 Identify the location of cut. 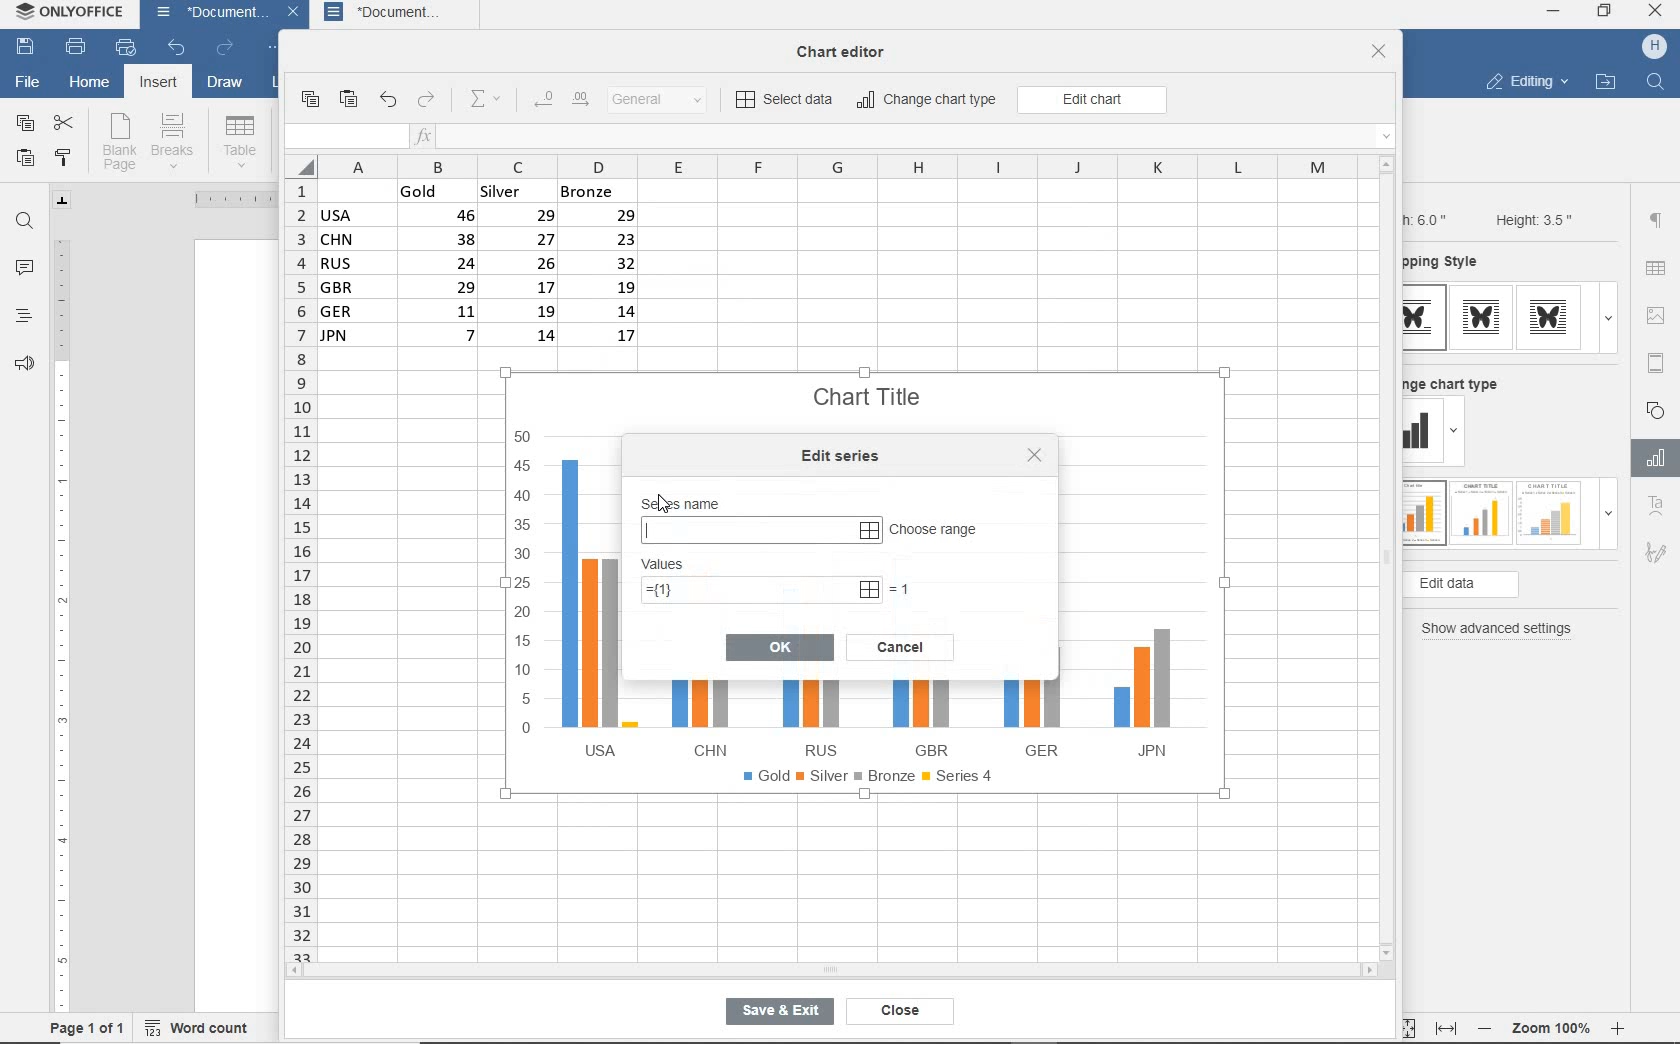
(65, 121).